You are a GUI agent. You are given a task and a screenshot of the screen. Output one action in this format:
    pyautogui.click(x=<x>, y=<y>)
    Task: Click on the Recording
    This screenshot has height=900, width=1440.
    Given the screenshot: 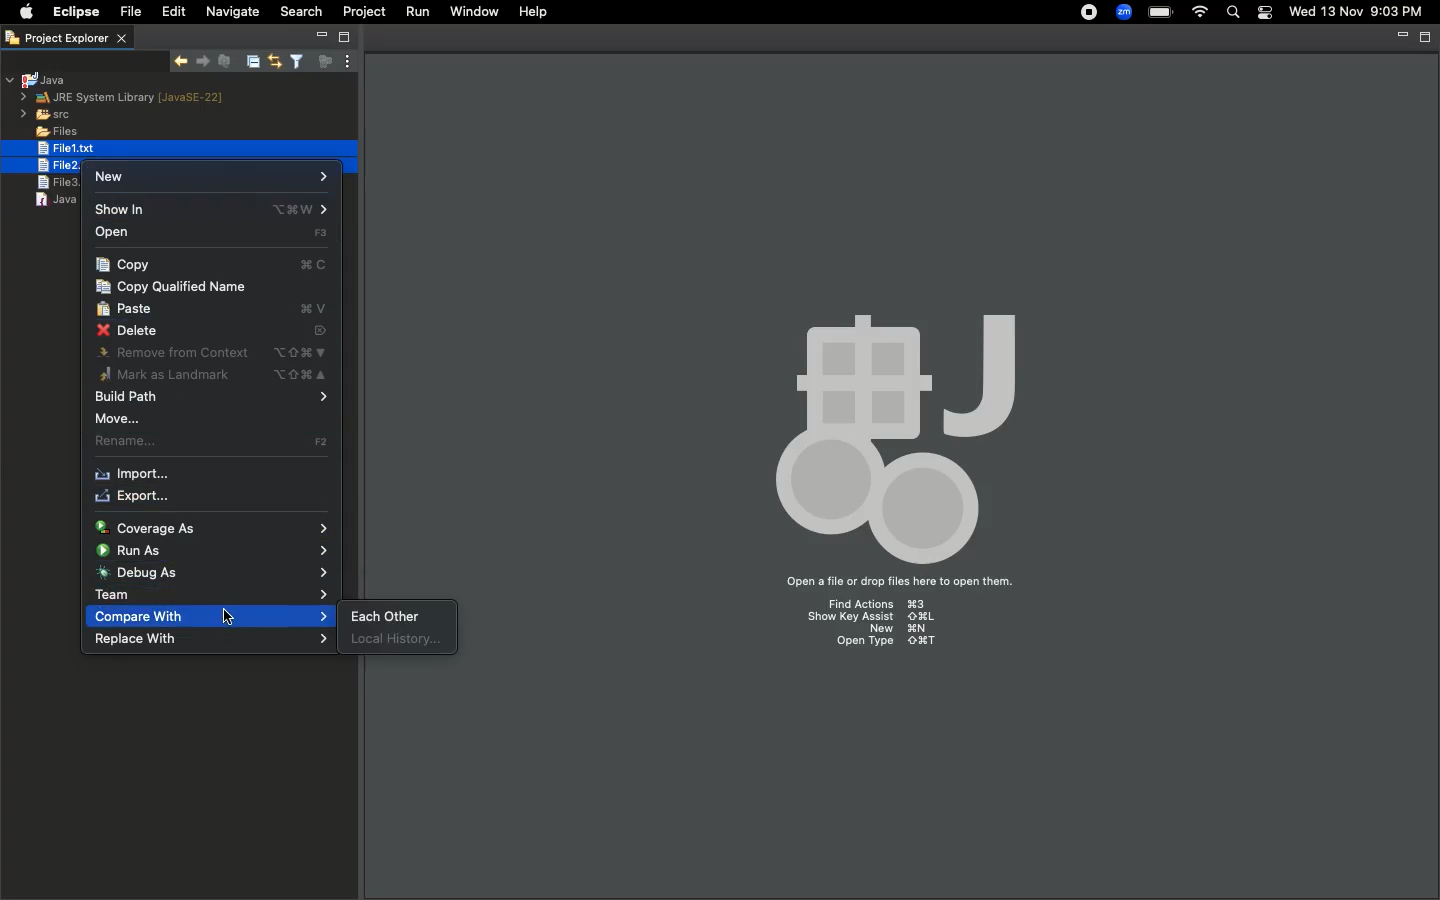 What is the action you would take?
    pyautogui.click(x=1084, y=15)
    